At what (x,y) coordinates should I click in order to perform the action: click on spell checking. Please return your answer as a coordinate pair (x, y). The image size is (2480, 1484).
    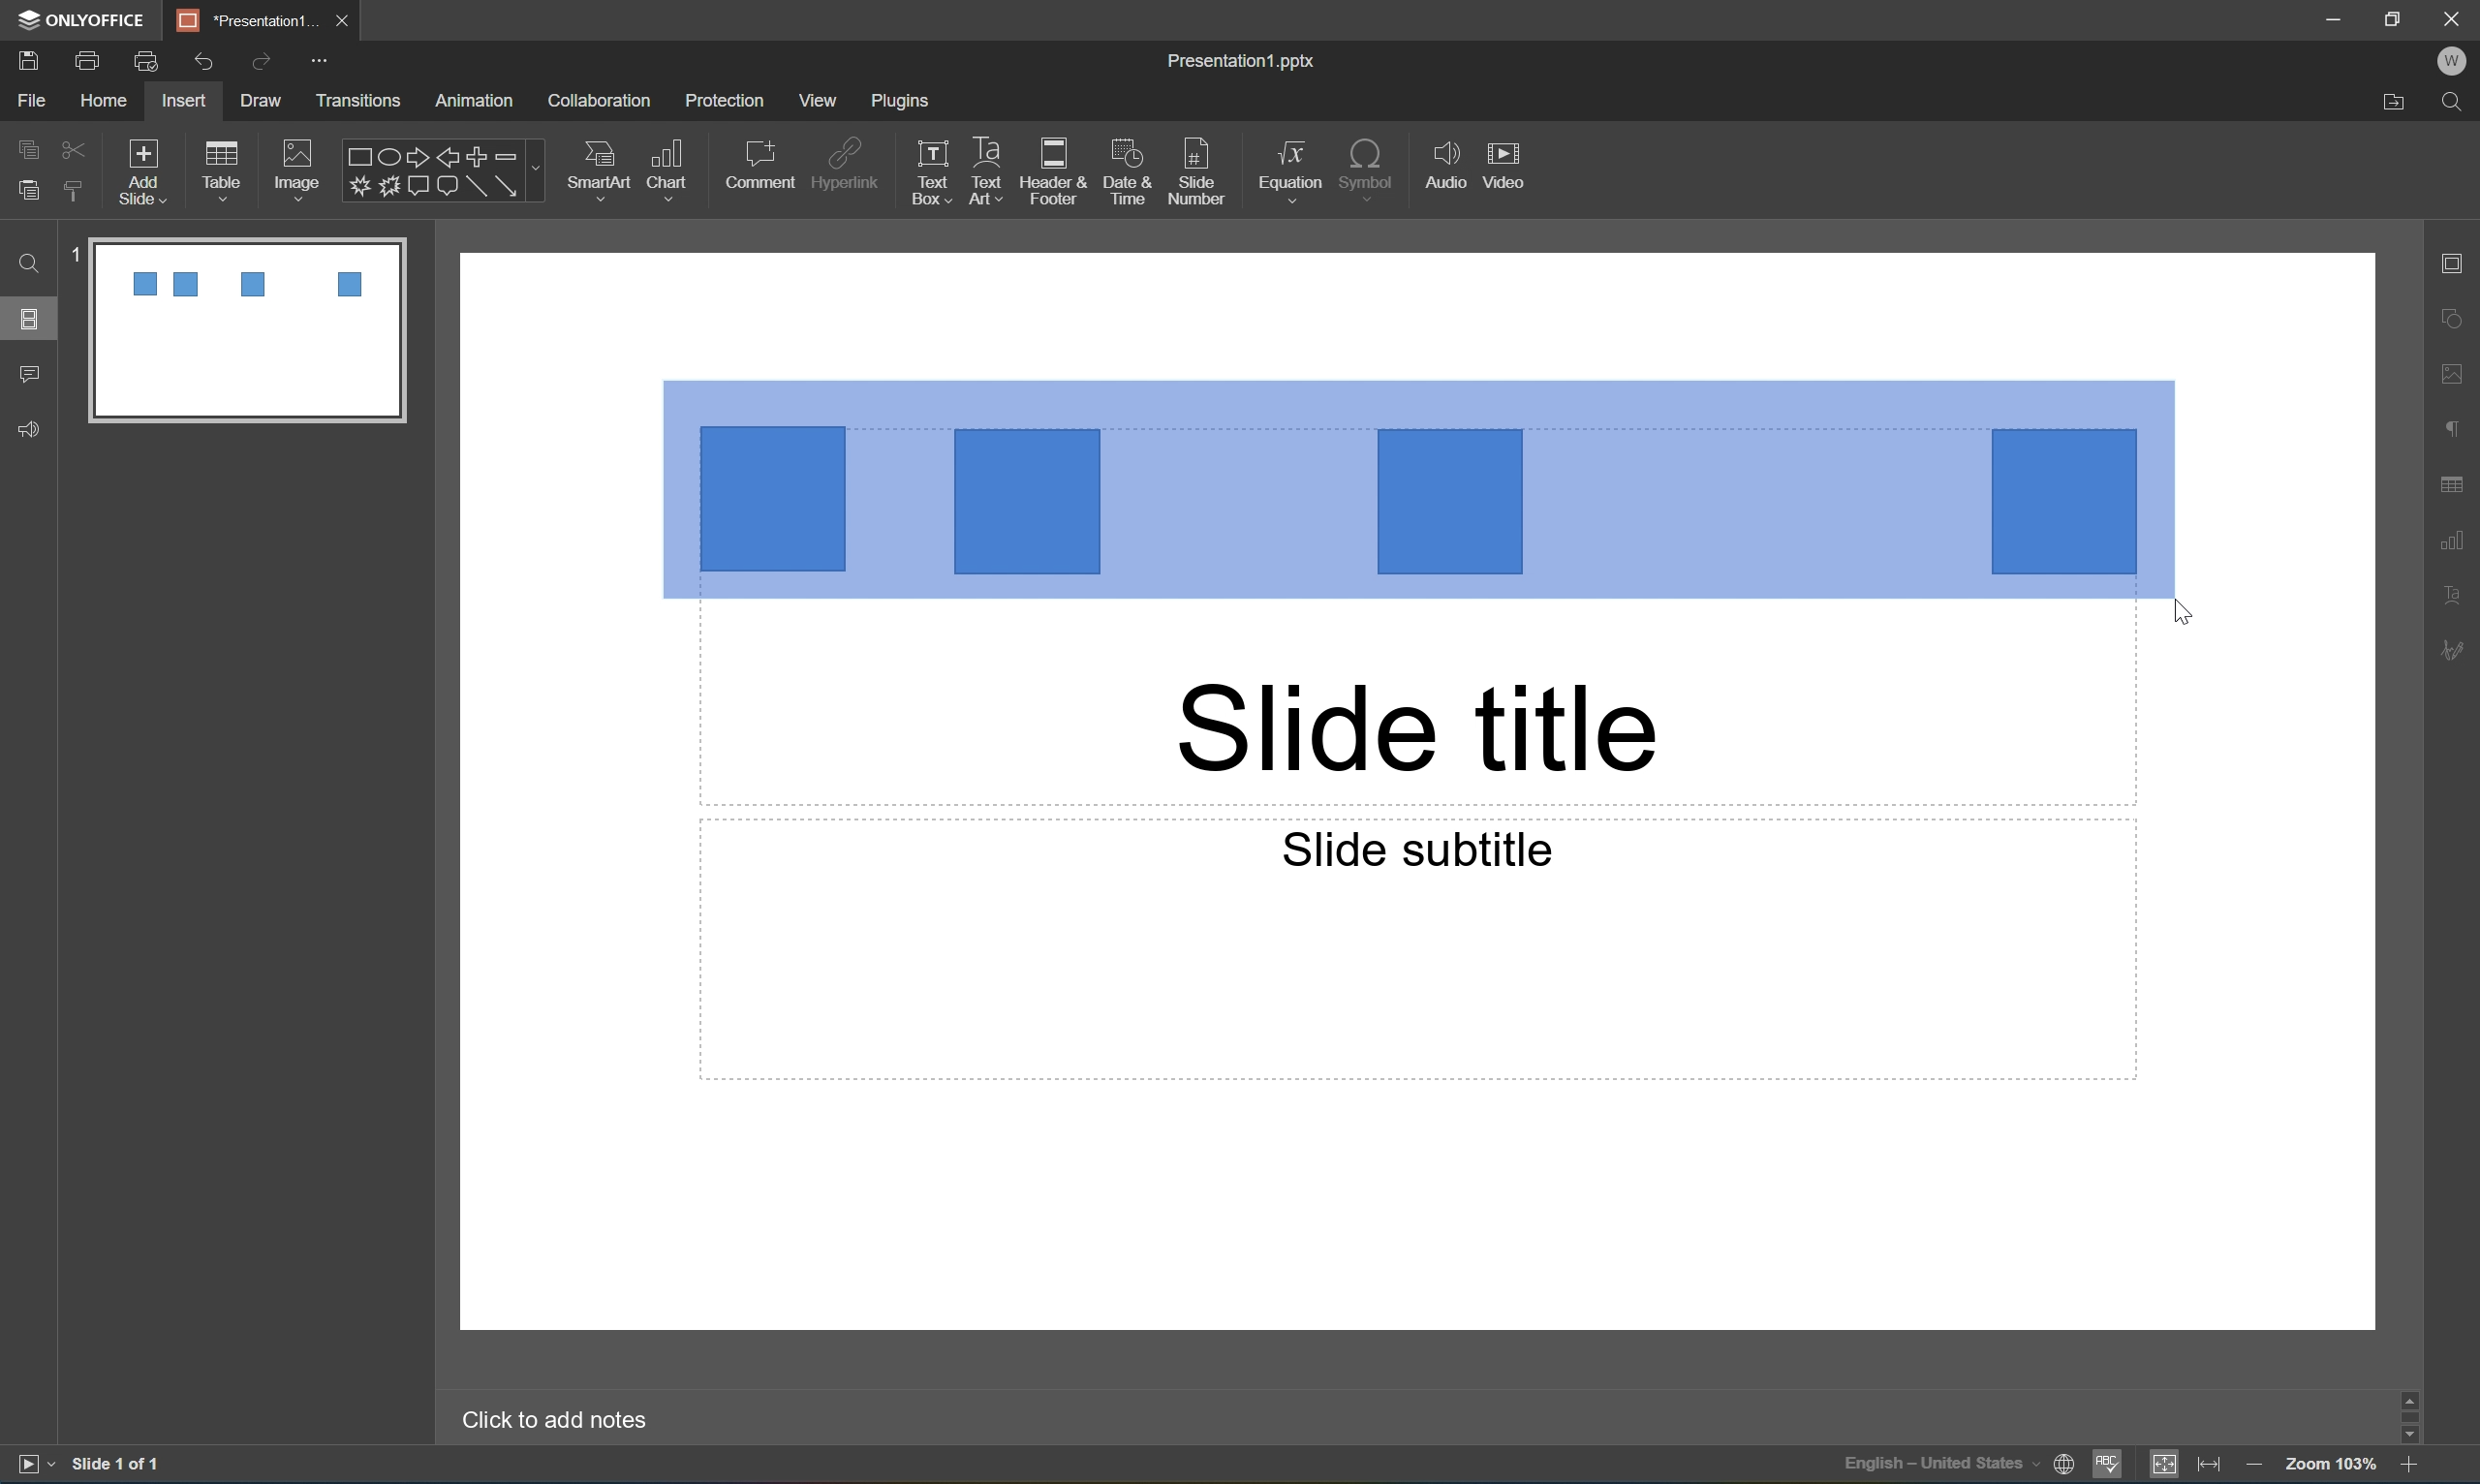
    Looking at the image, I should click on (2110, 1466).